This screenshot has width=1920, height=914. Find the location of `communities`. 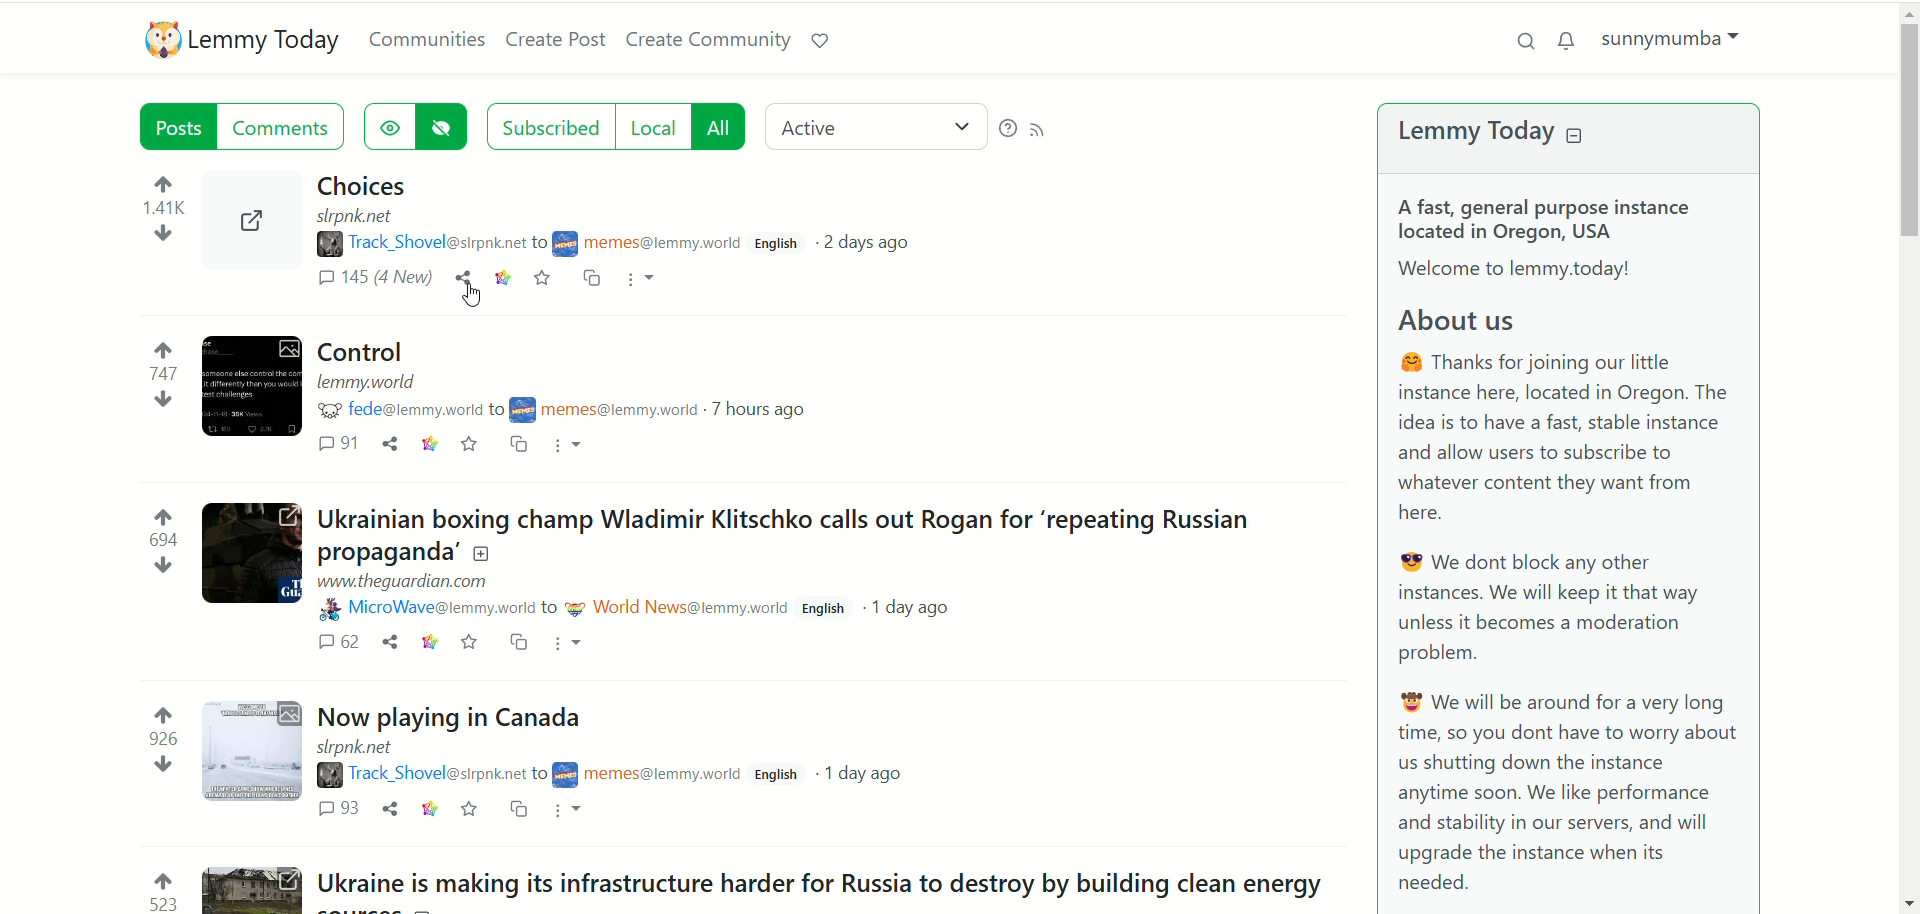

communities is located at coordinates (423, 40).